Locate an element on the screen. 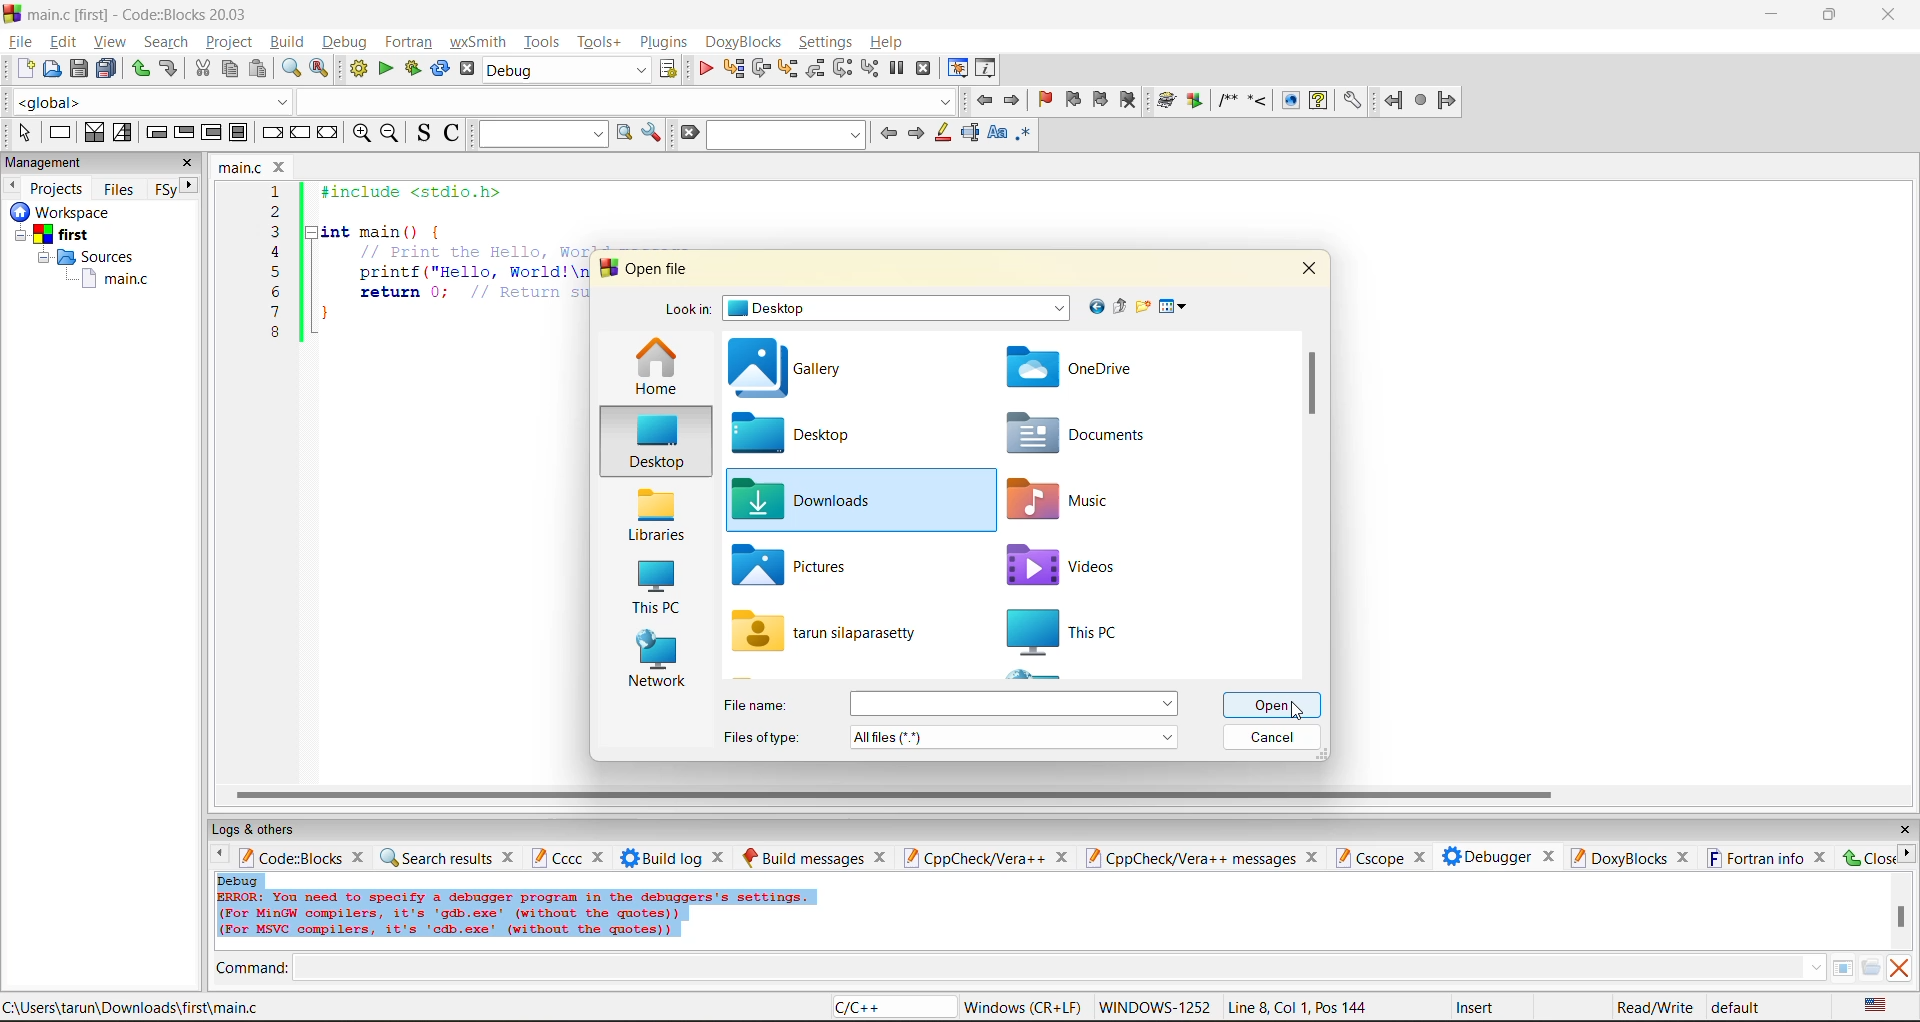  zoom in is located at coordinates (363, 134).